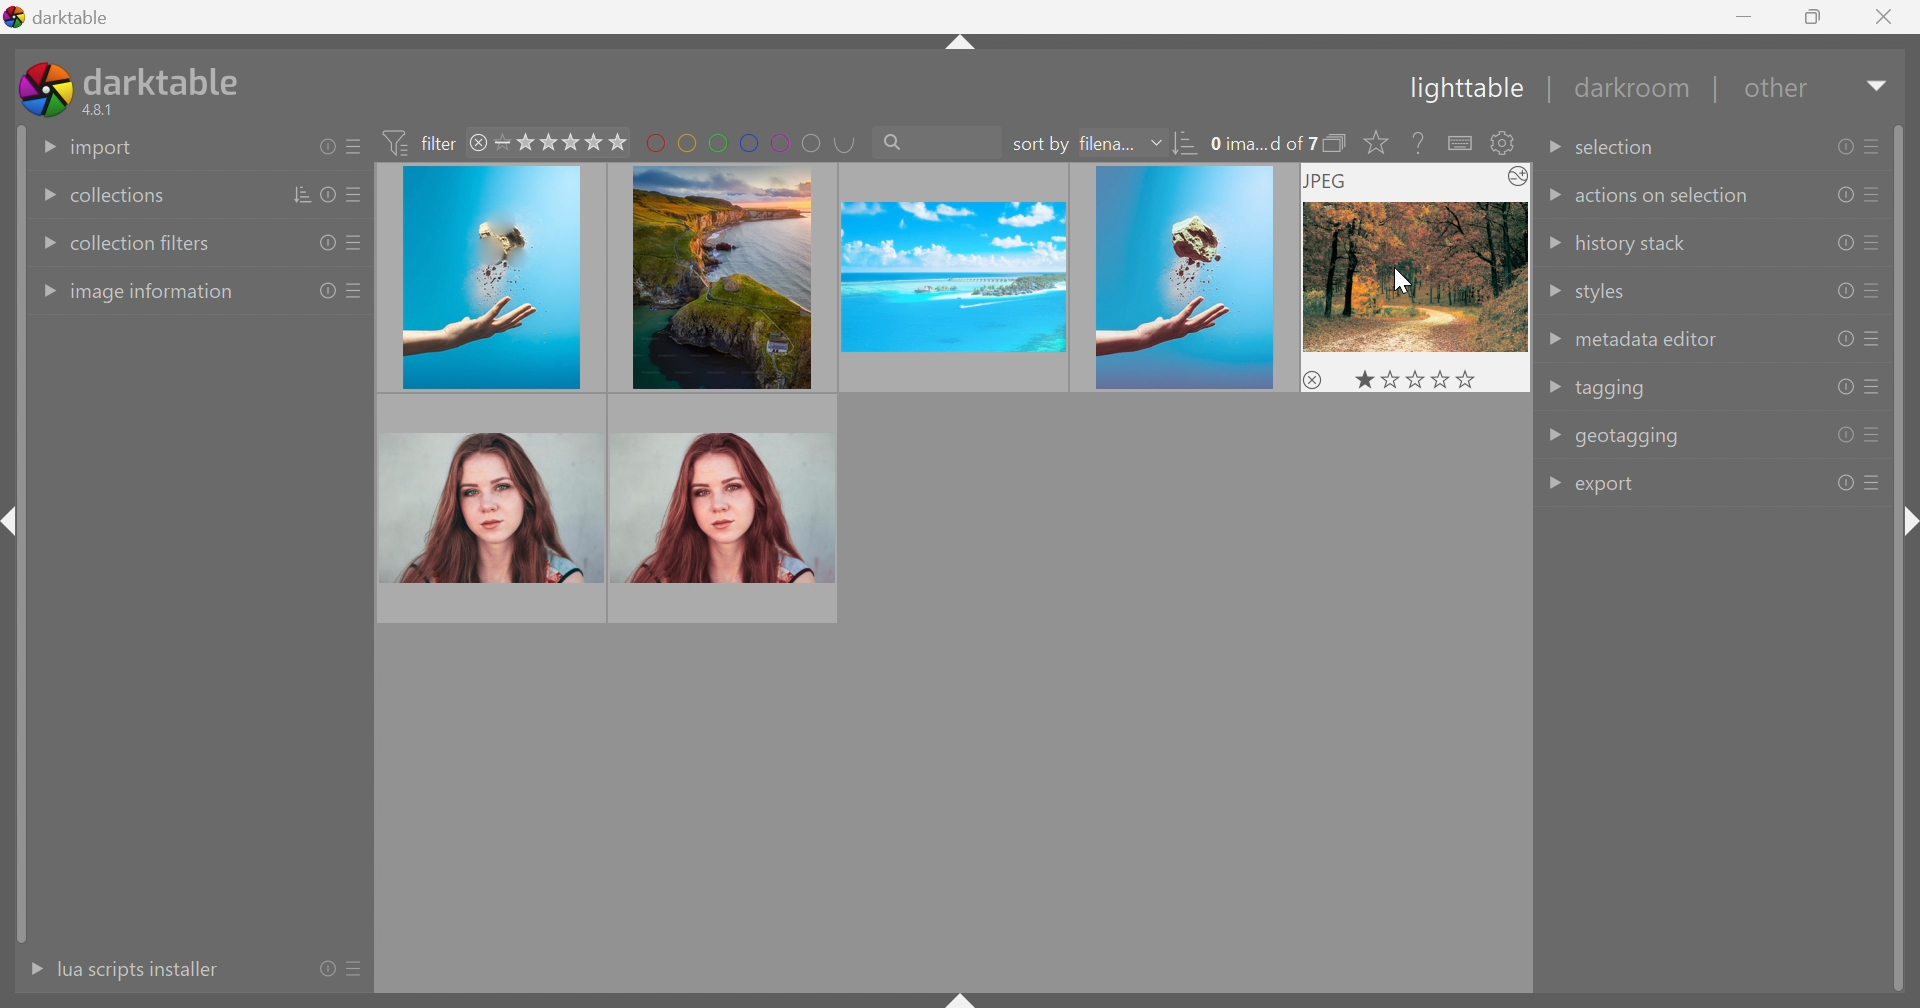 The image size is (1920, 1008). I want to click on collapse grouped images, so click(1336, 143).